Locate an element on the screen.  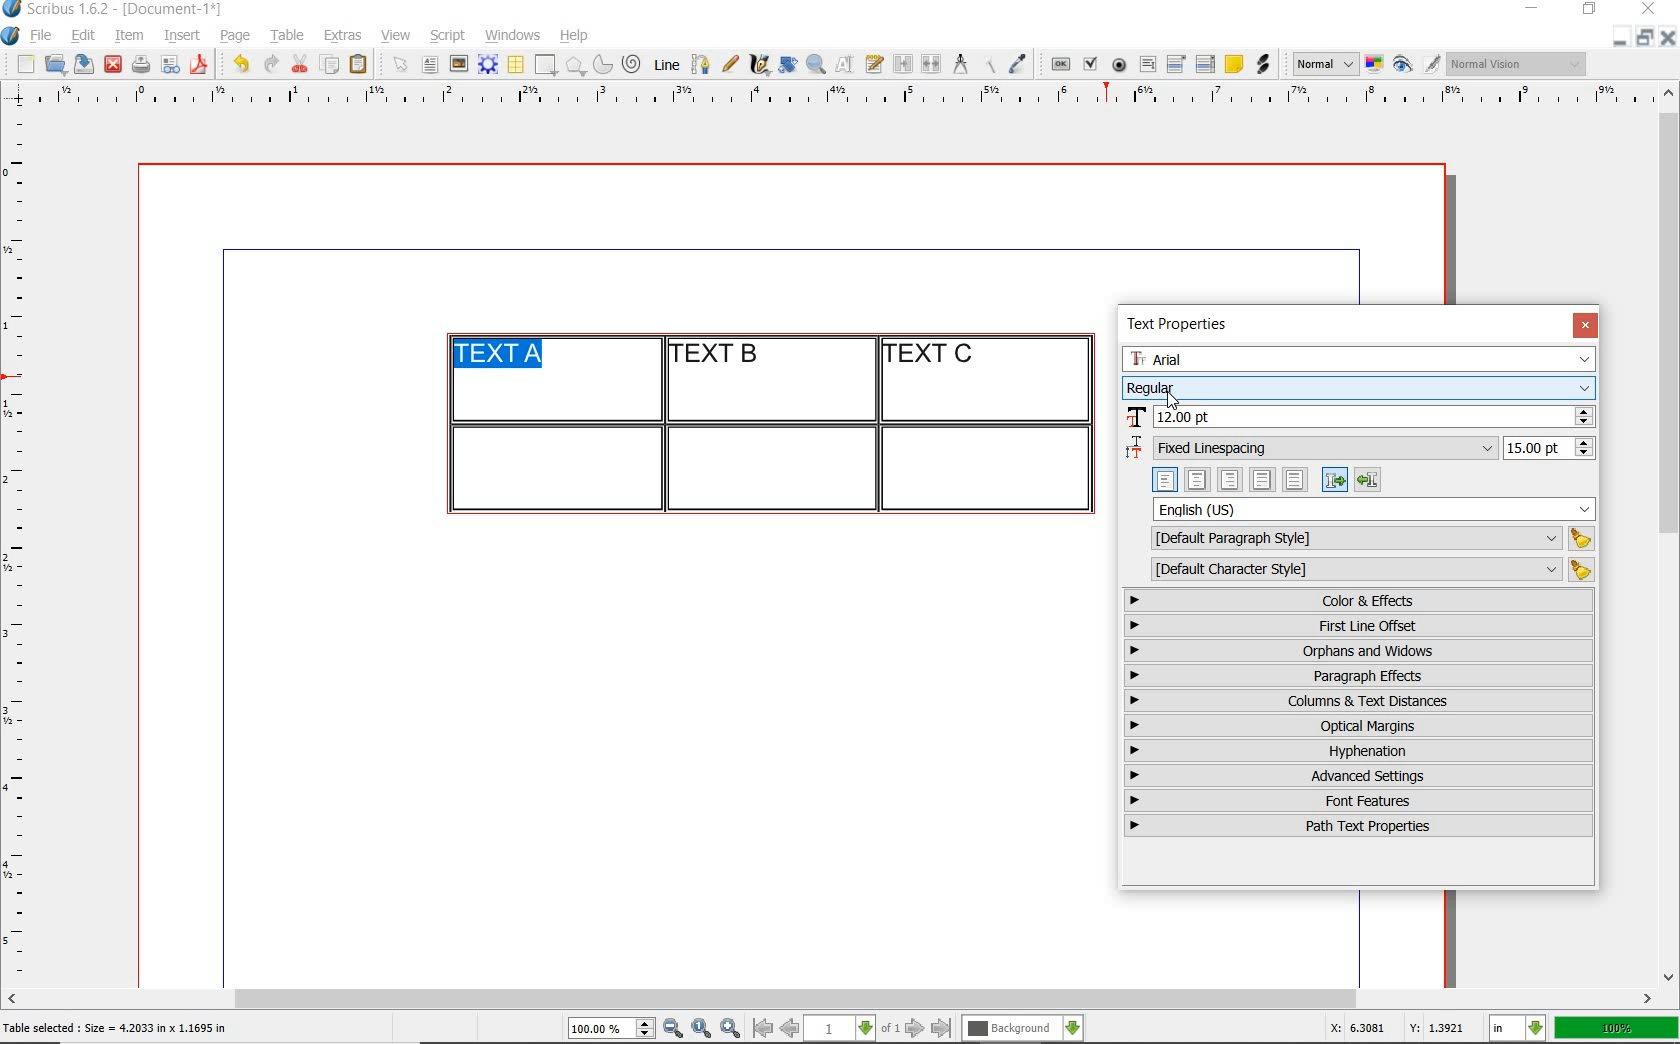
cut is located at coordinates (300, 63).